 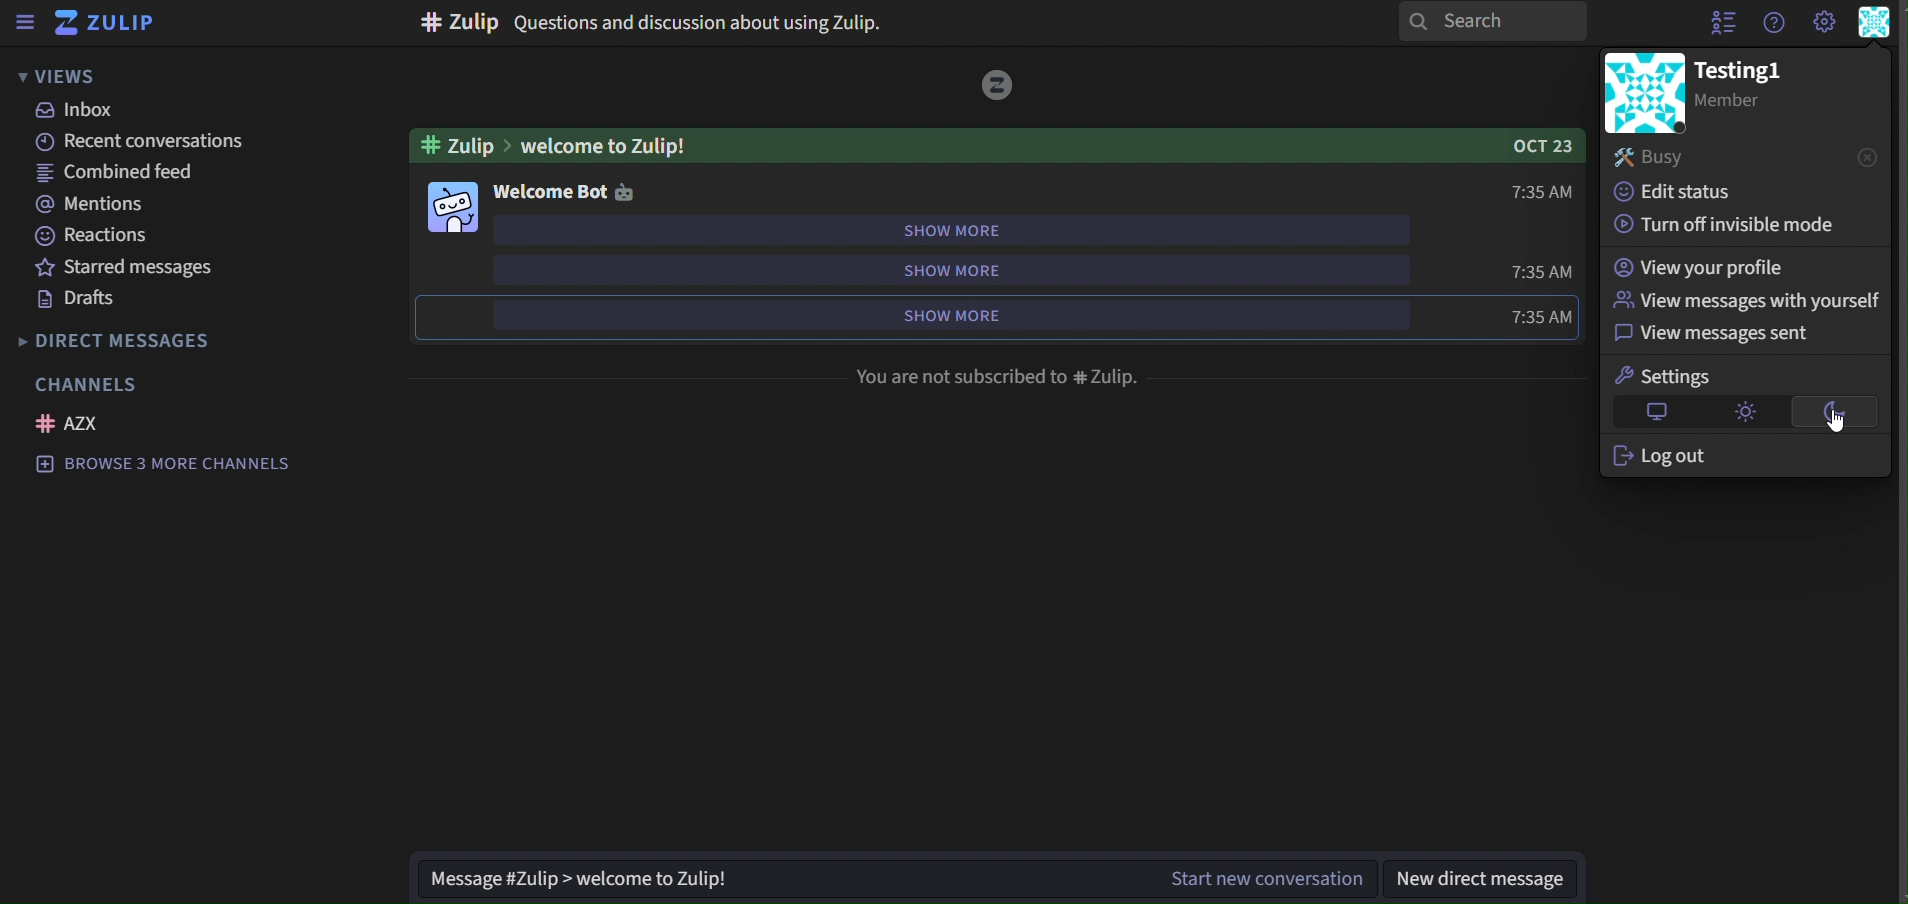 I want to click on #Zulip Question and discussion about using Zulip, so click(x=654, y=23).